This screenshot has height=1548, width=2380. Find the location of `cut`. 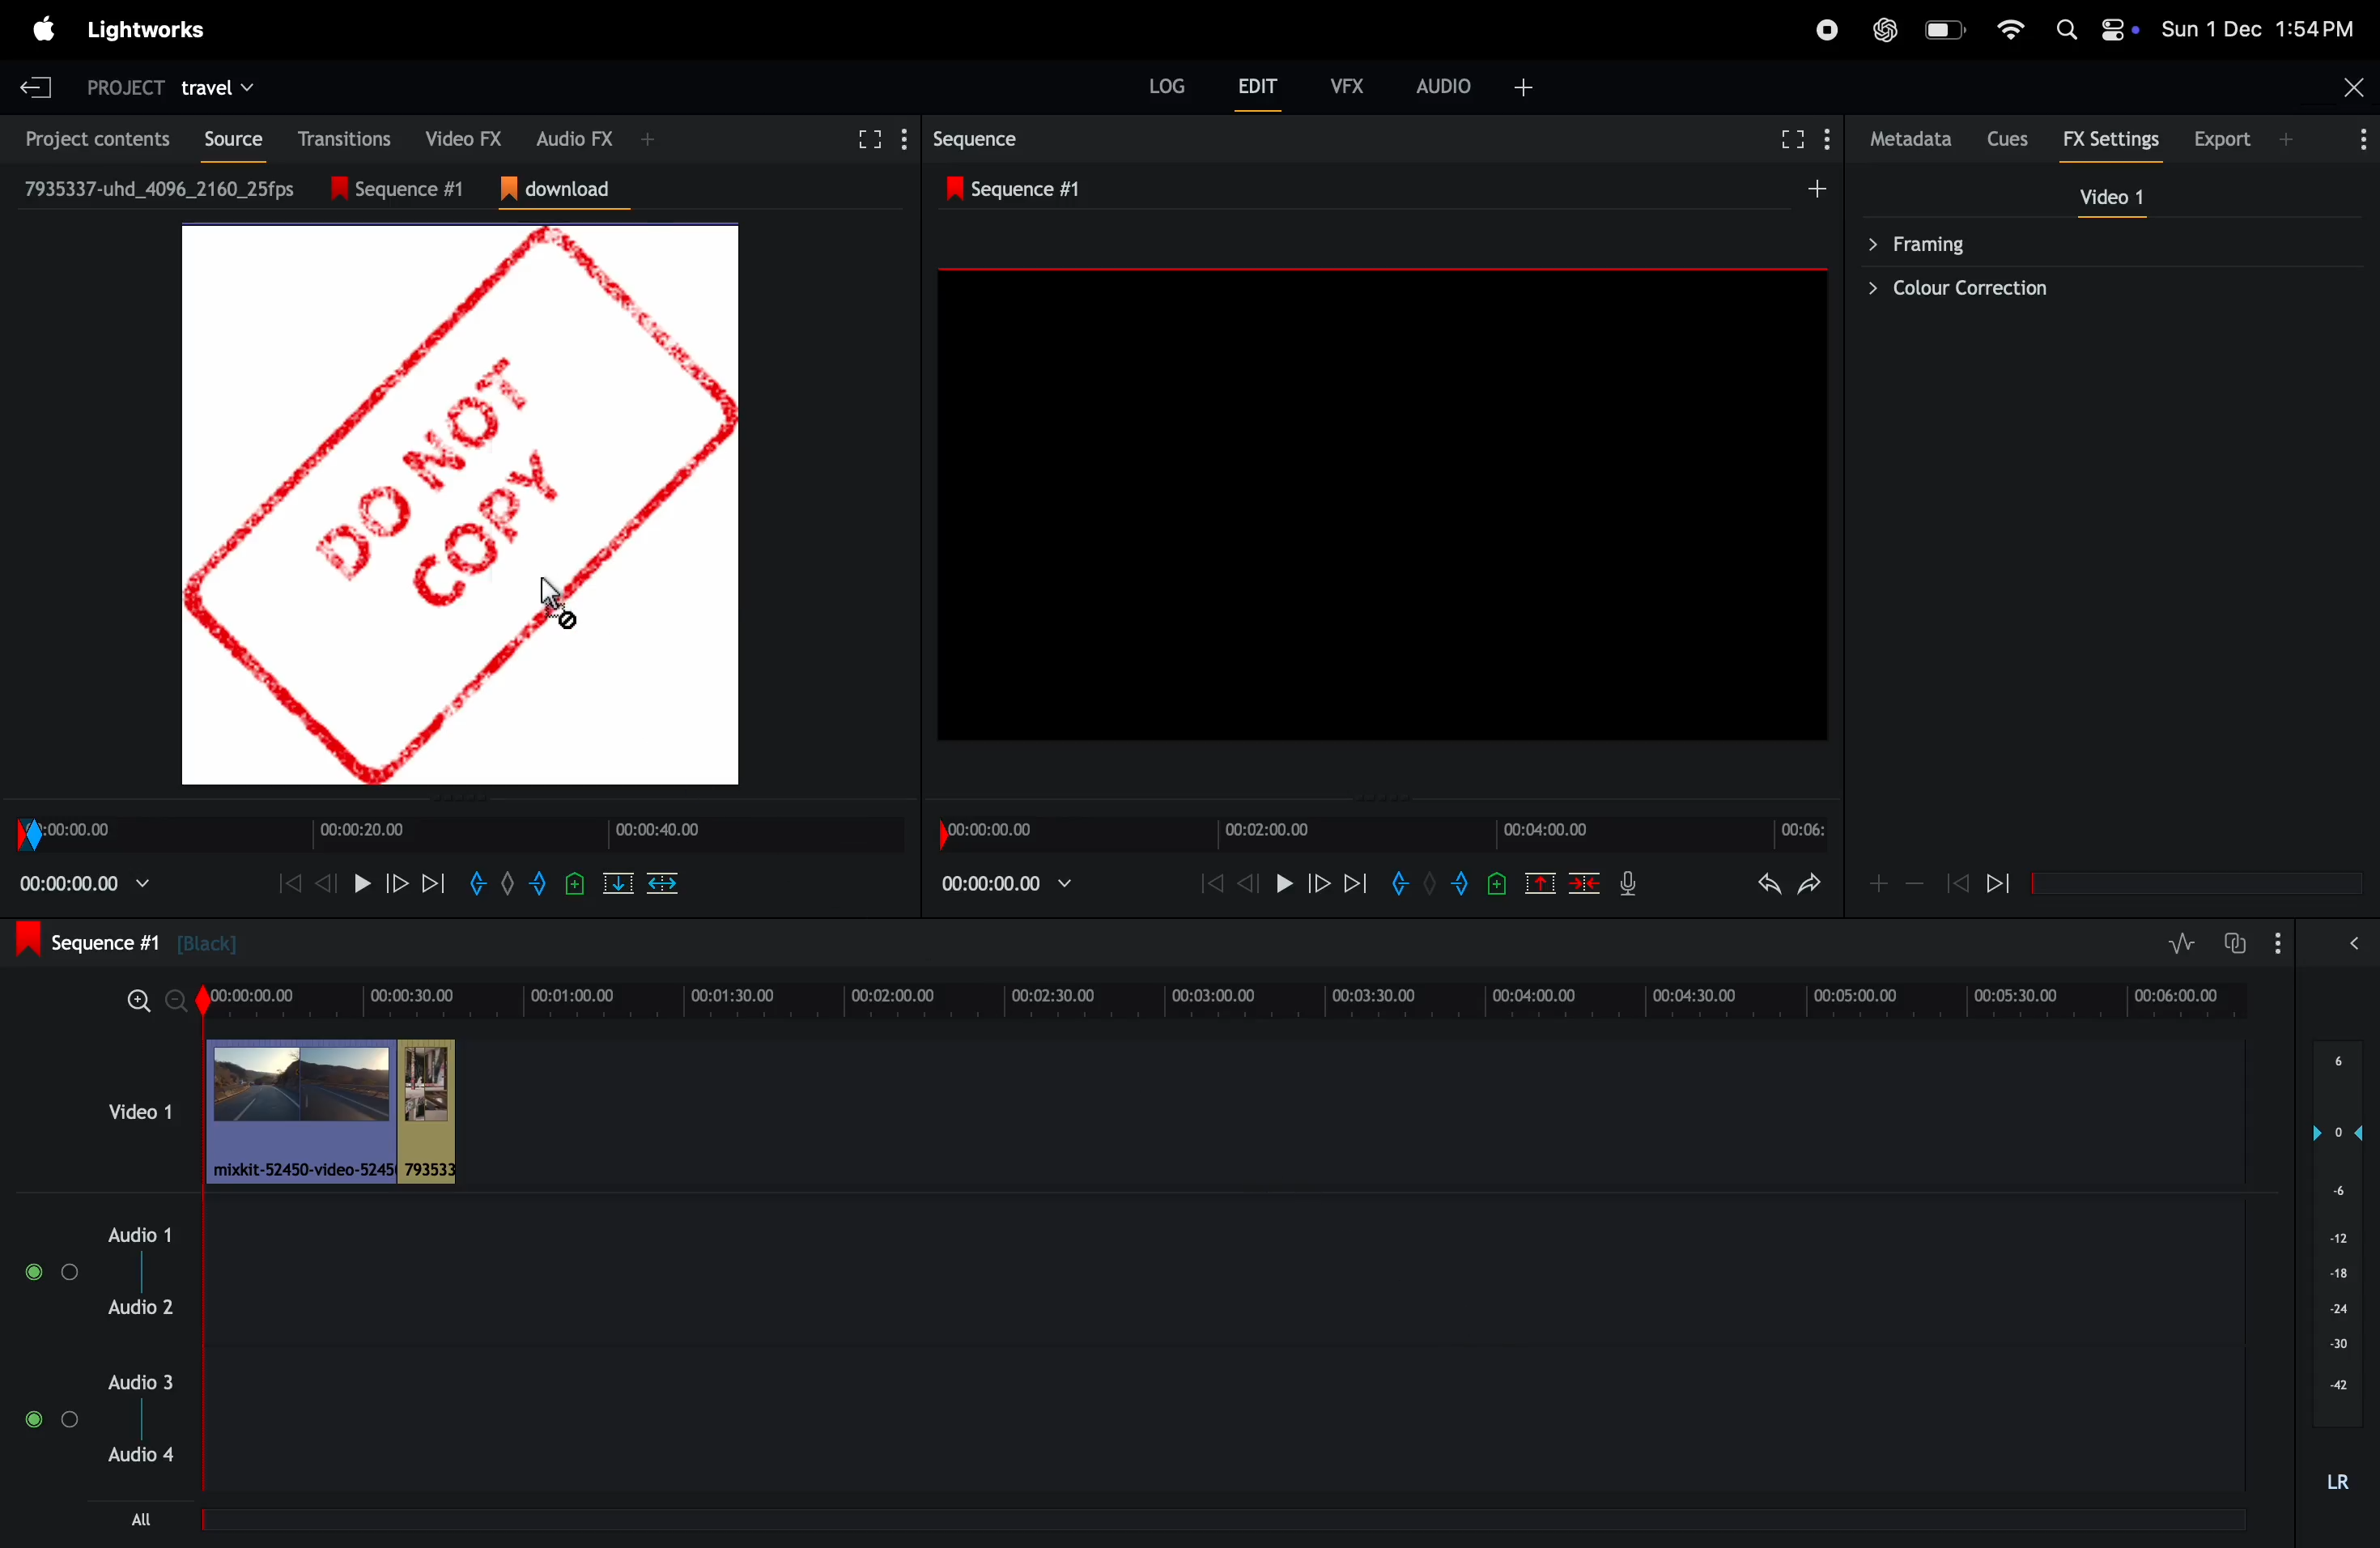

cut is located at coordinates (618, 883).